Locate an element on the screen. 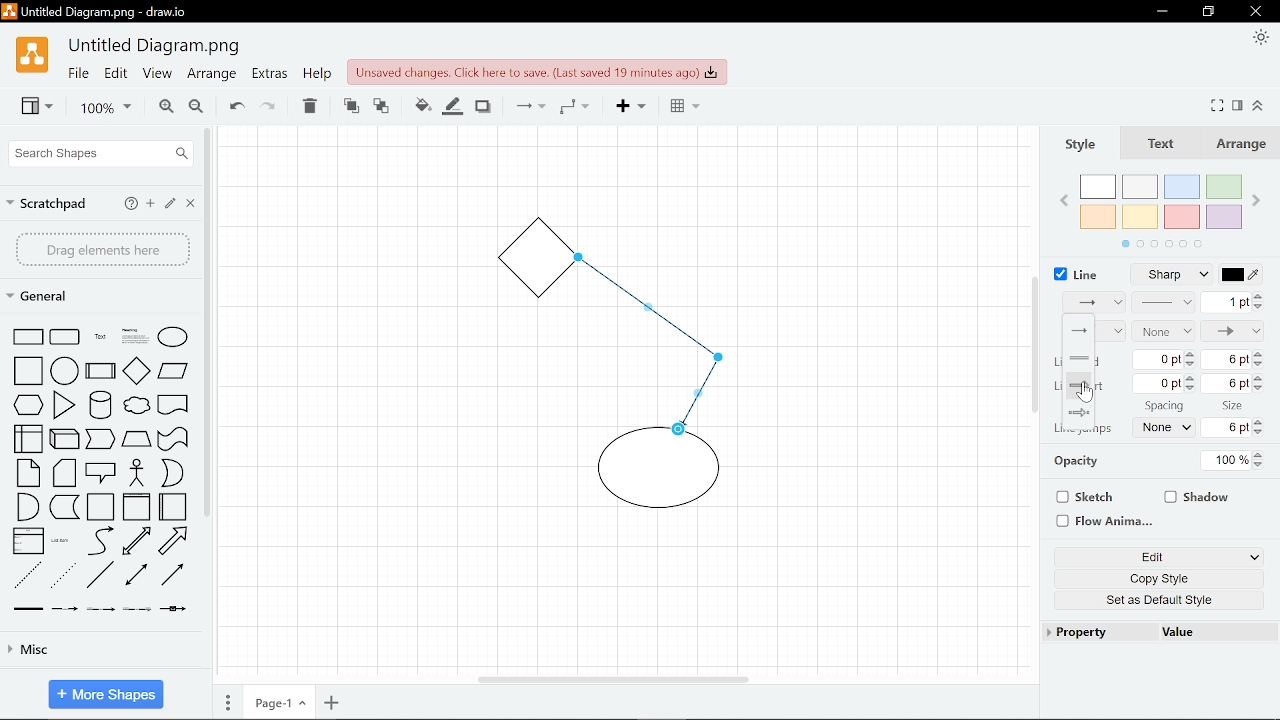 The width and height of the screenshot is (1280, 720). Decrease is located at coordinates (1259, 366).